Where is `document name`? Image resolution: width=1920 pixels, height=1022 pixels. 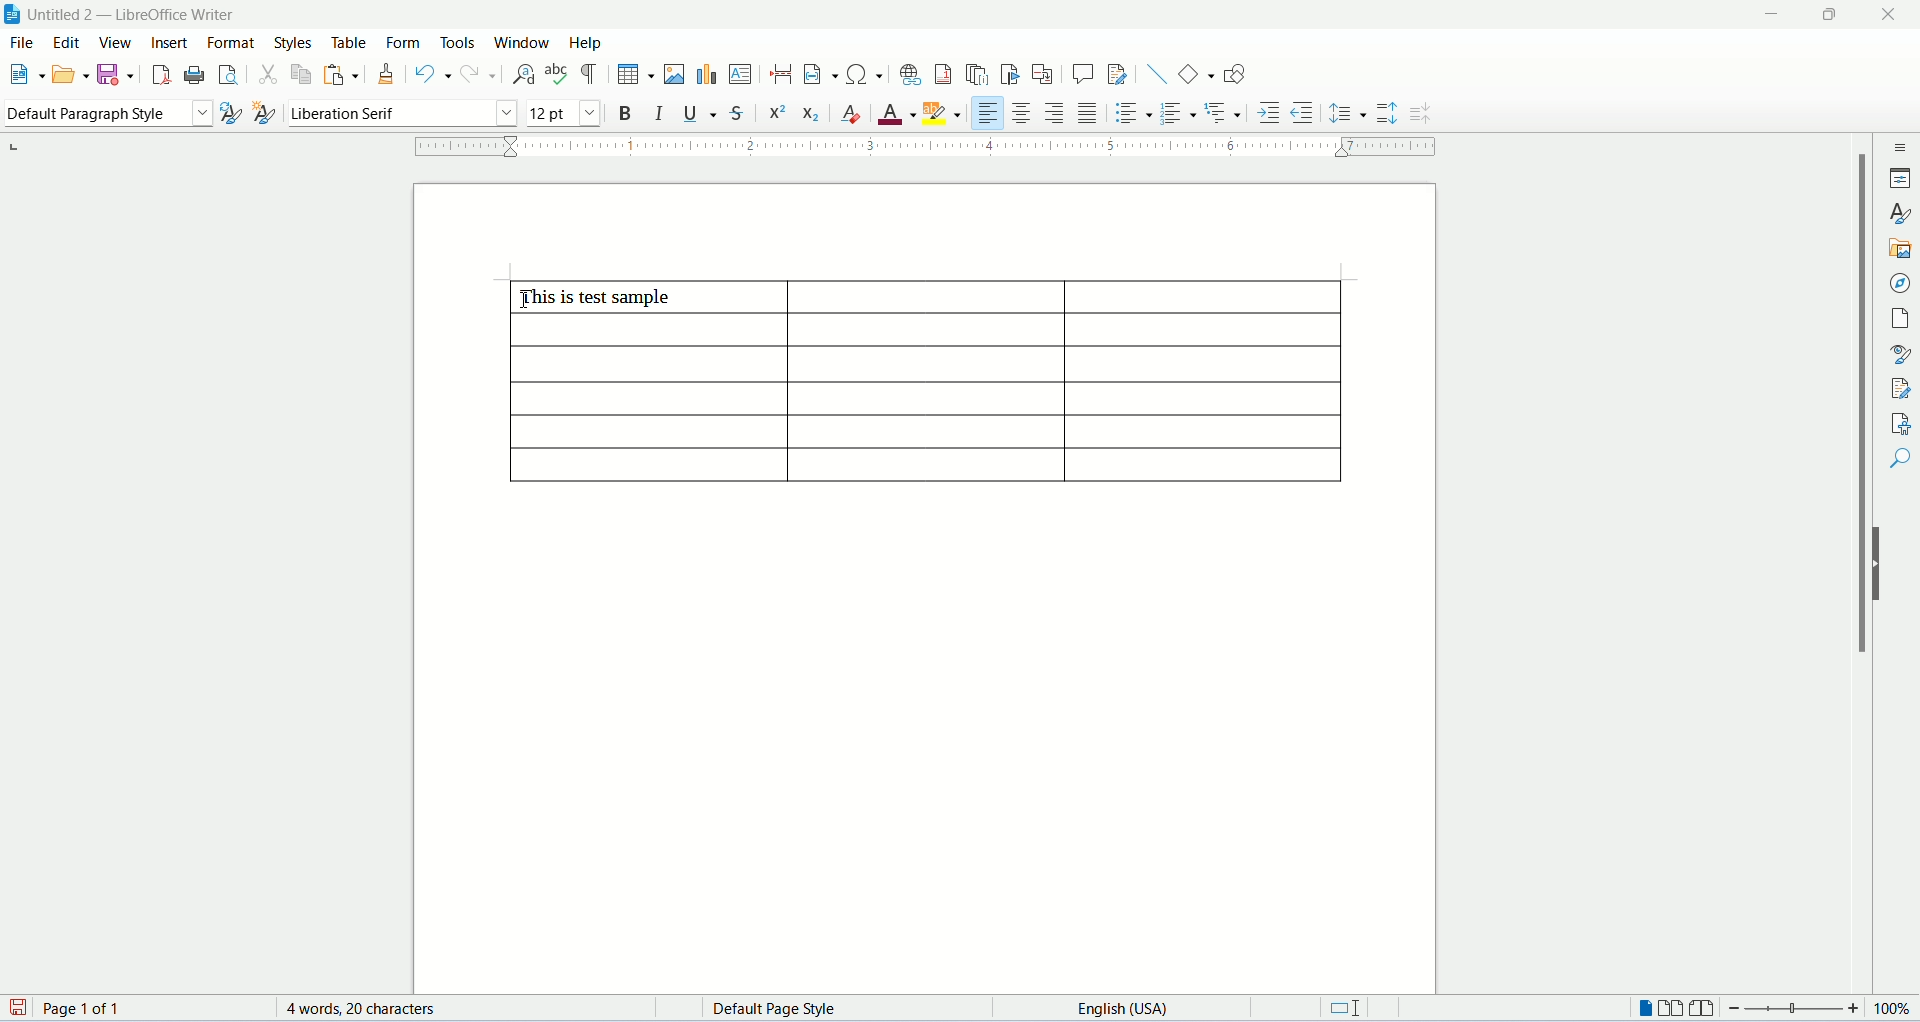
document name is located at coordinates (141, 13).